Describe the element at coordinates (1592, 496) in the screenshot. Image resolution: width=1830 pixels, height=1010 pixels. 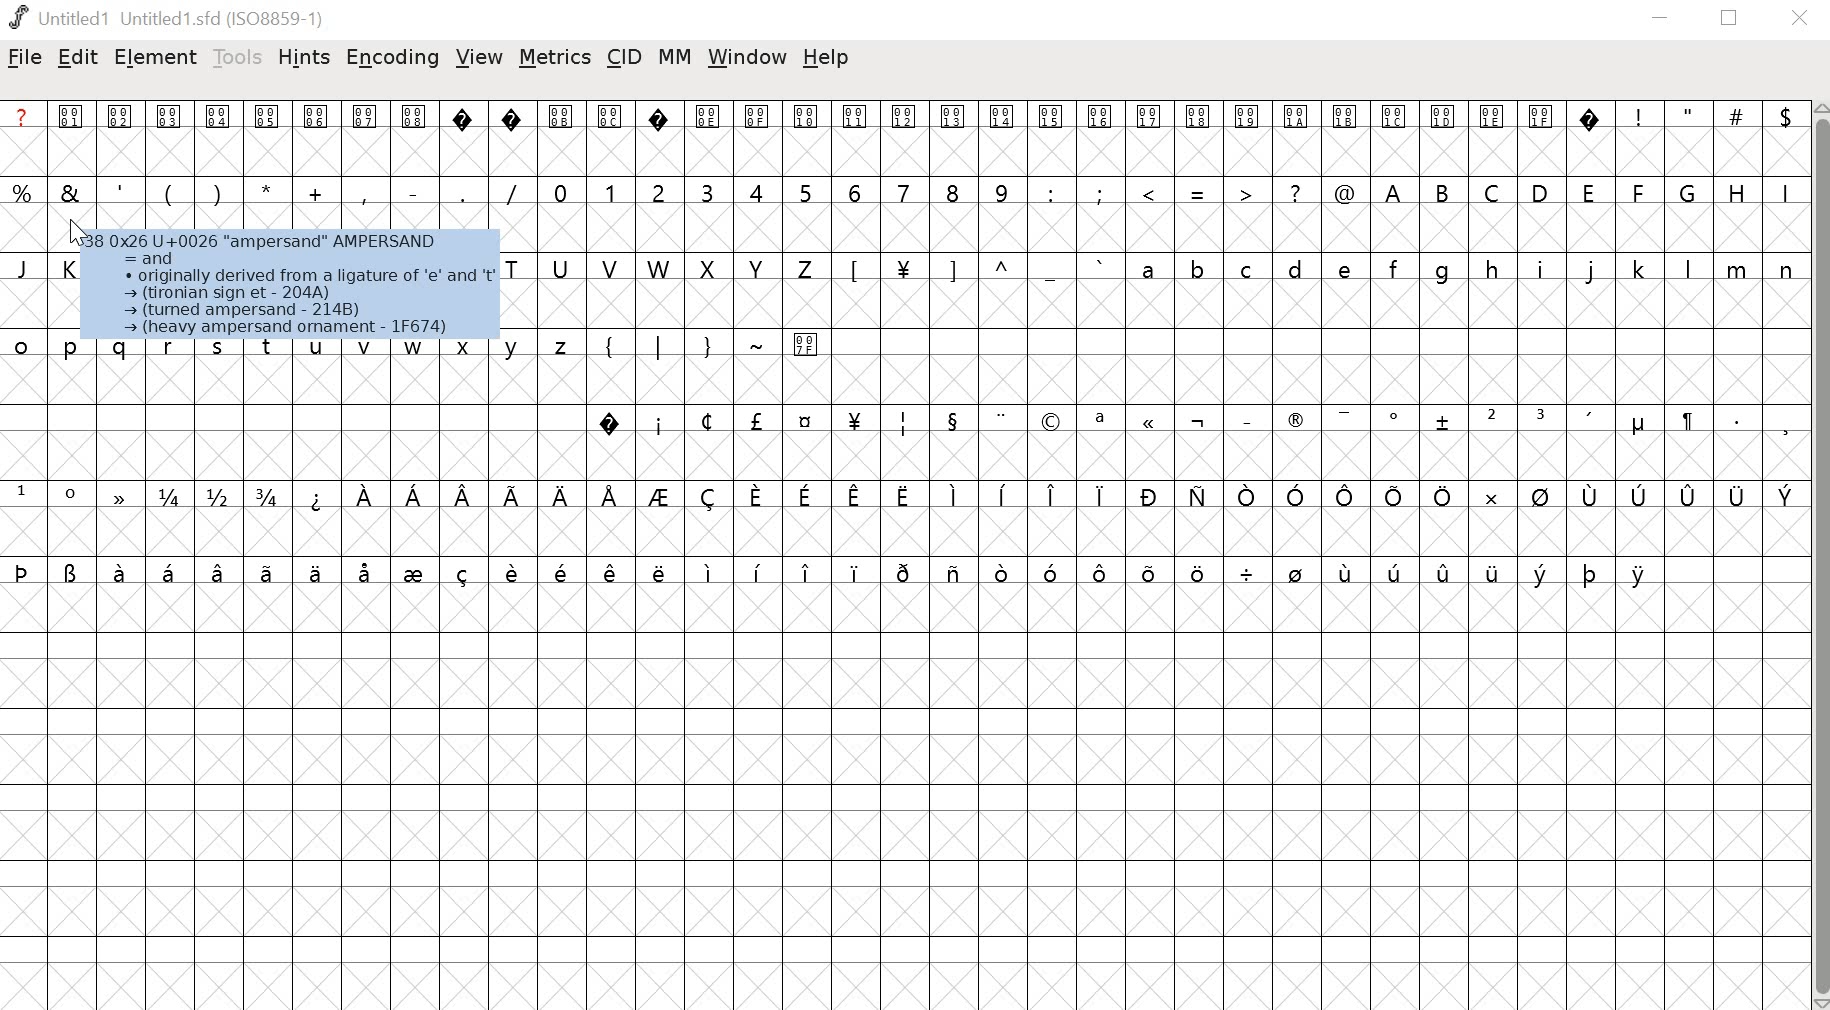
I see `symbol` at that location.